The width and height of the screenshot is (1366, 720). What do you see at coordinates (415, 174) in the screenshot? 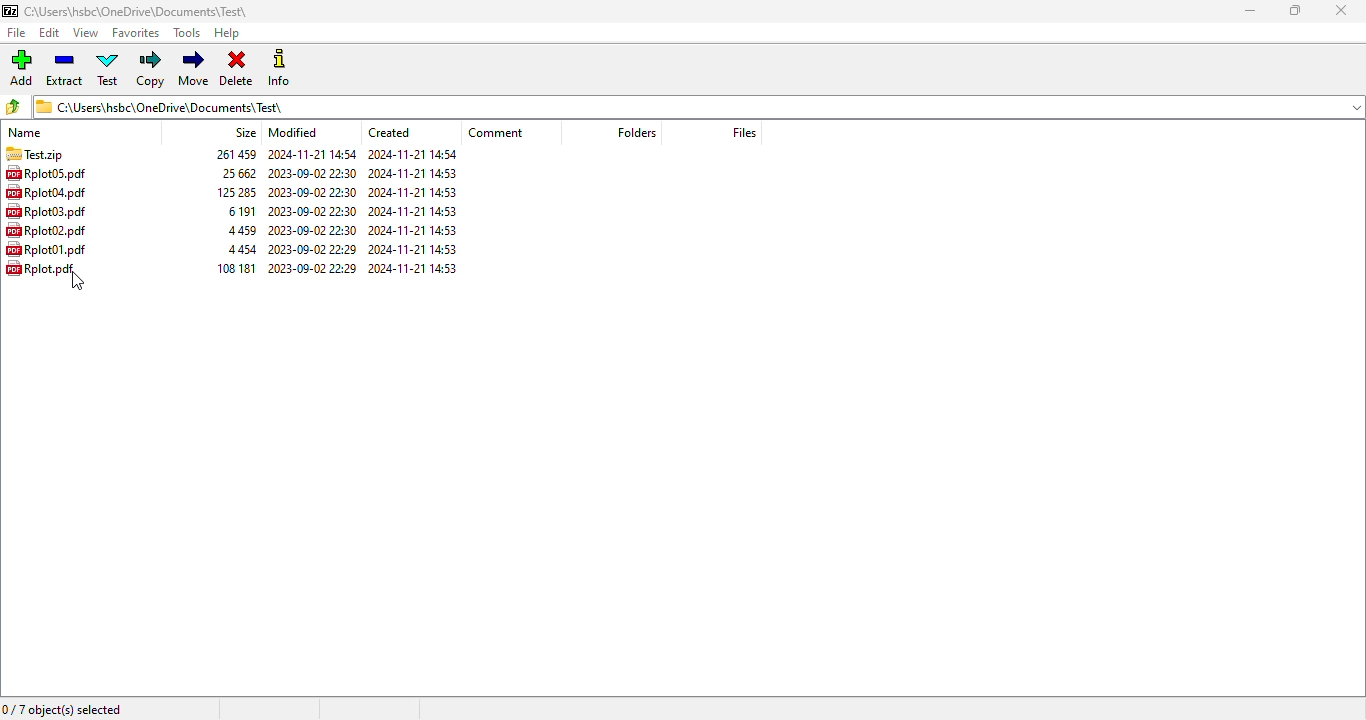
I see ` 2024-11-21 14:53` at bounding box center [415, 174].